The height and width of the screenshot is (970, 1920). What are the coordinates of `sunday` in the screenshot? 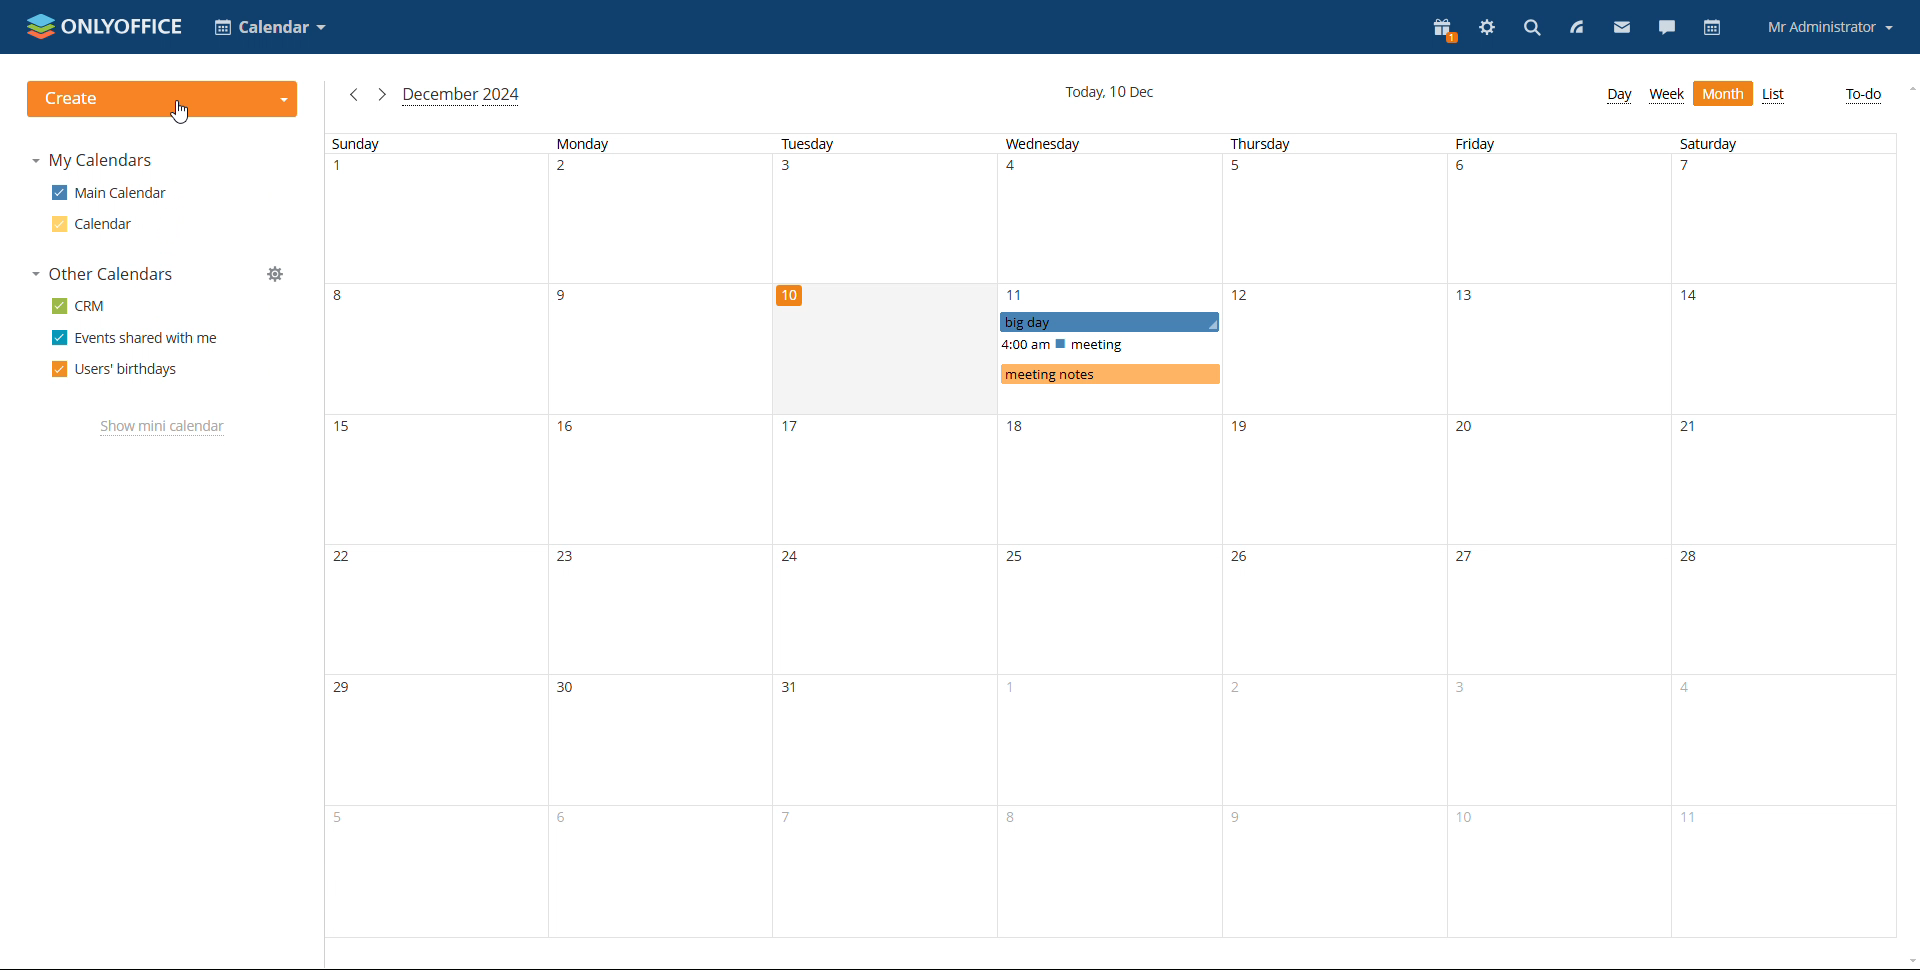 It's located at (436, 535).